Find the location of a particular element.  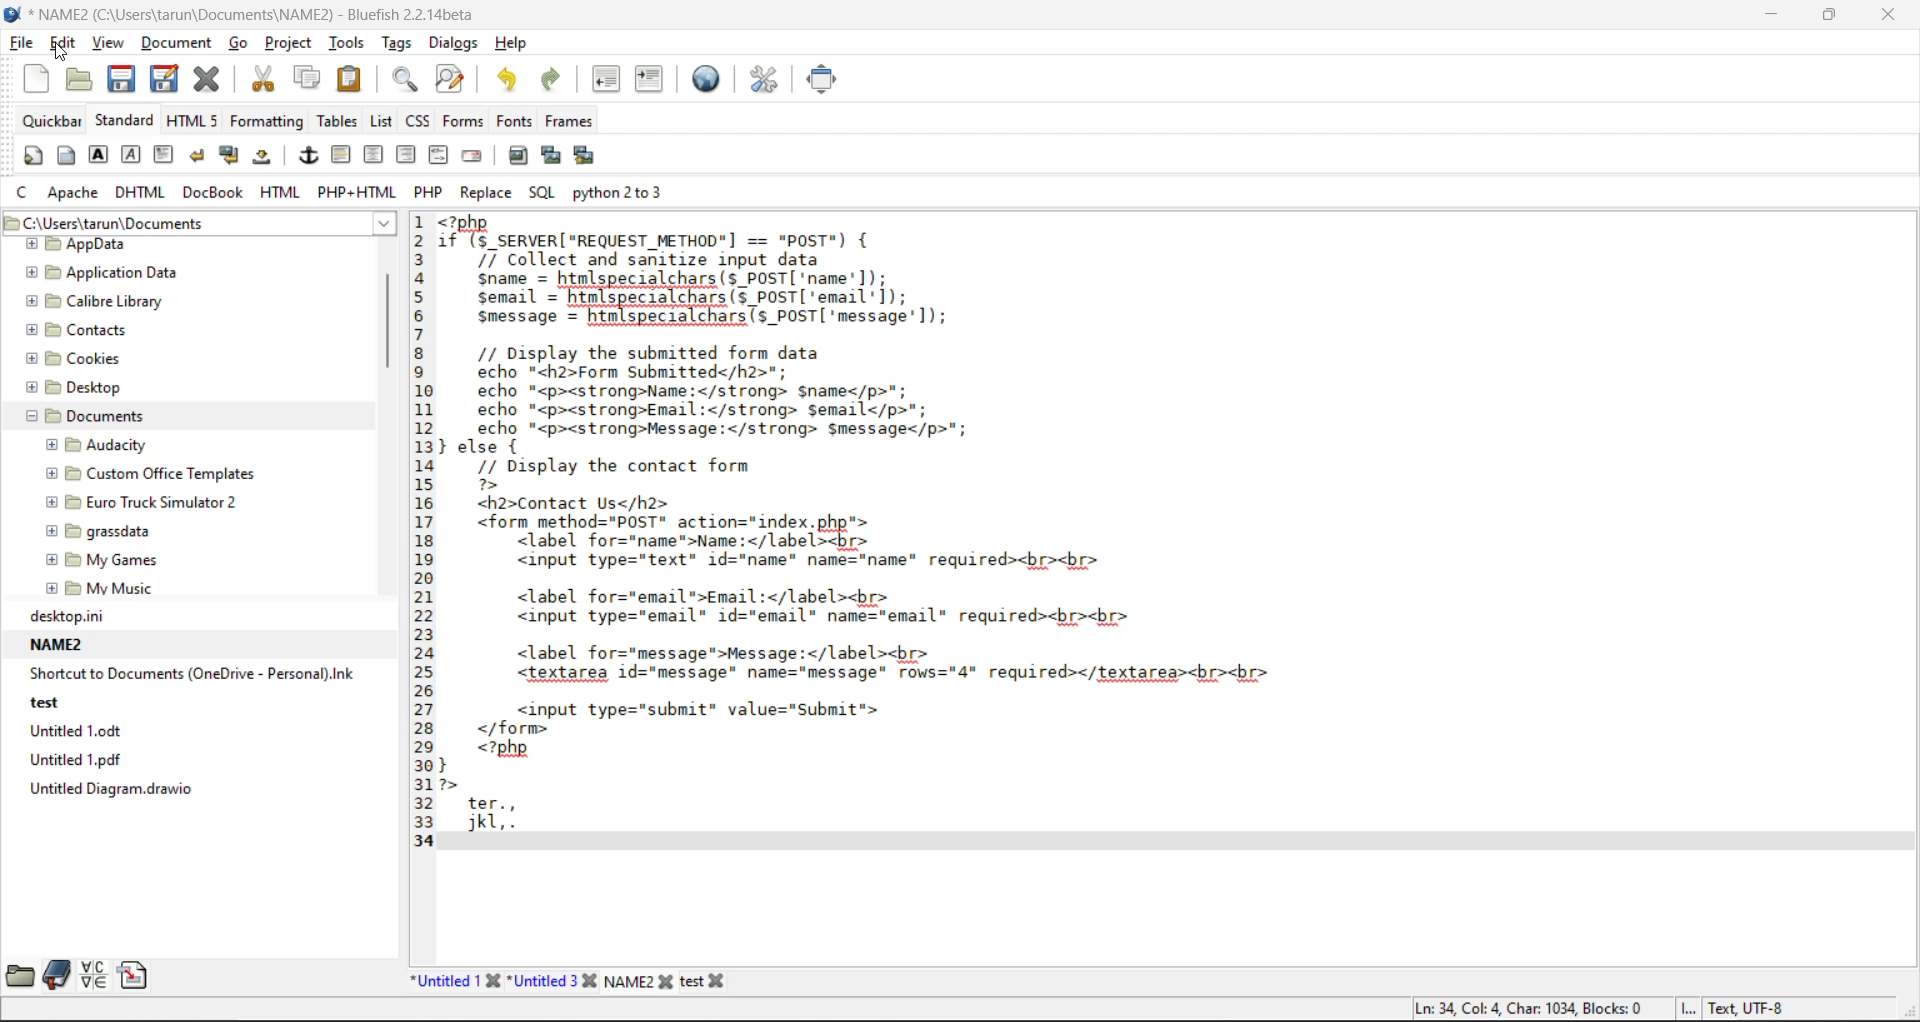

metadata is located at coordinates (1599, 1007).